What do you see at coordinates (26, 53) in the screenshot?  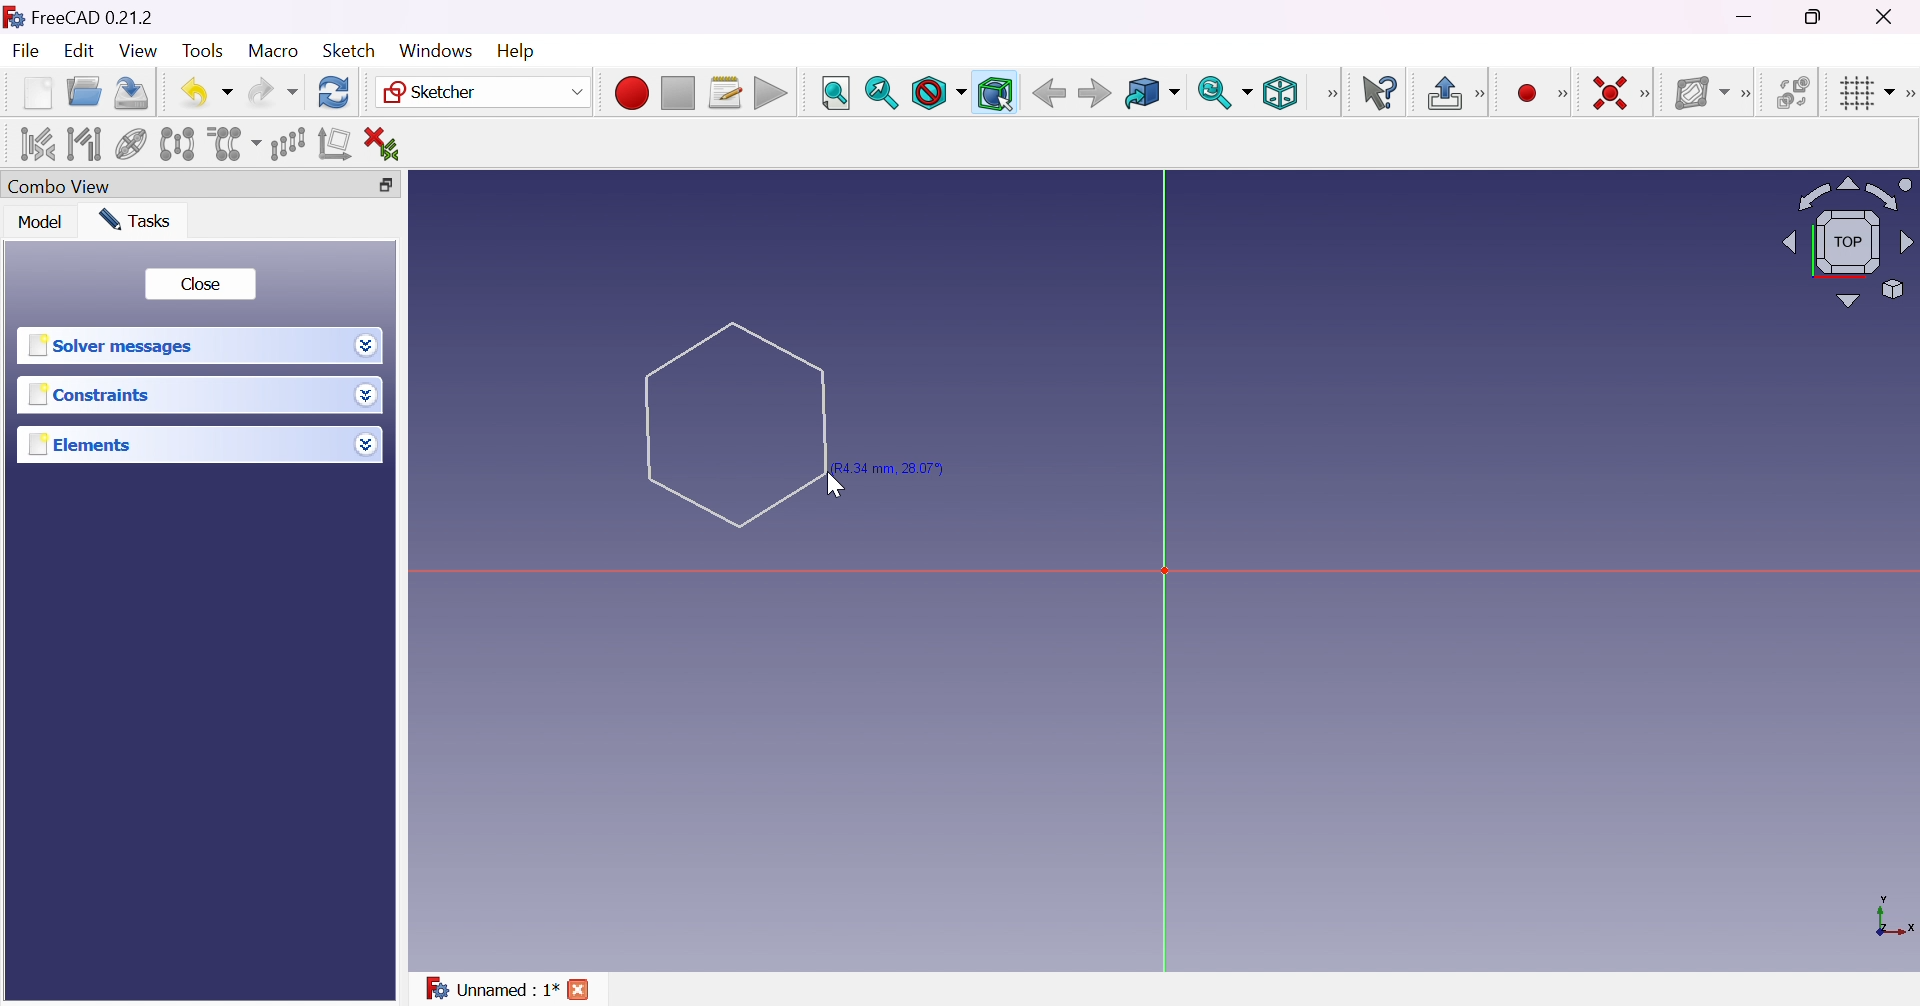 I see `File` at bounding box center [26, 53].